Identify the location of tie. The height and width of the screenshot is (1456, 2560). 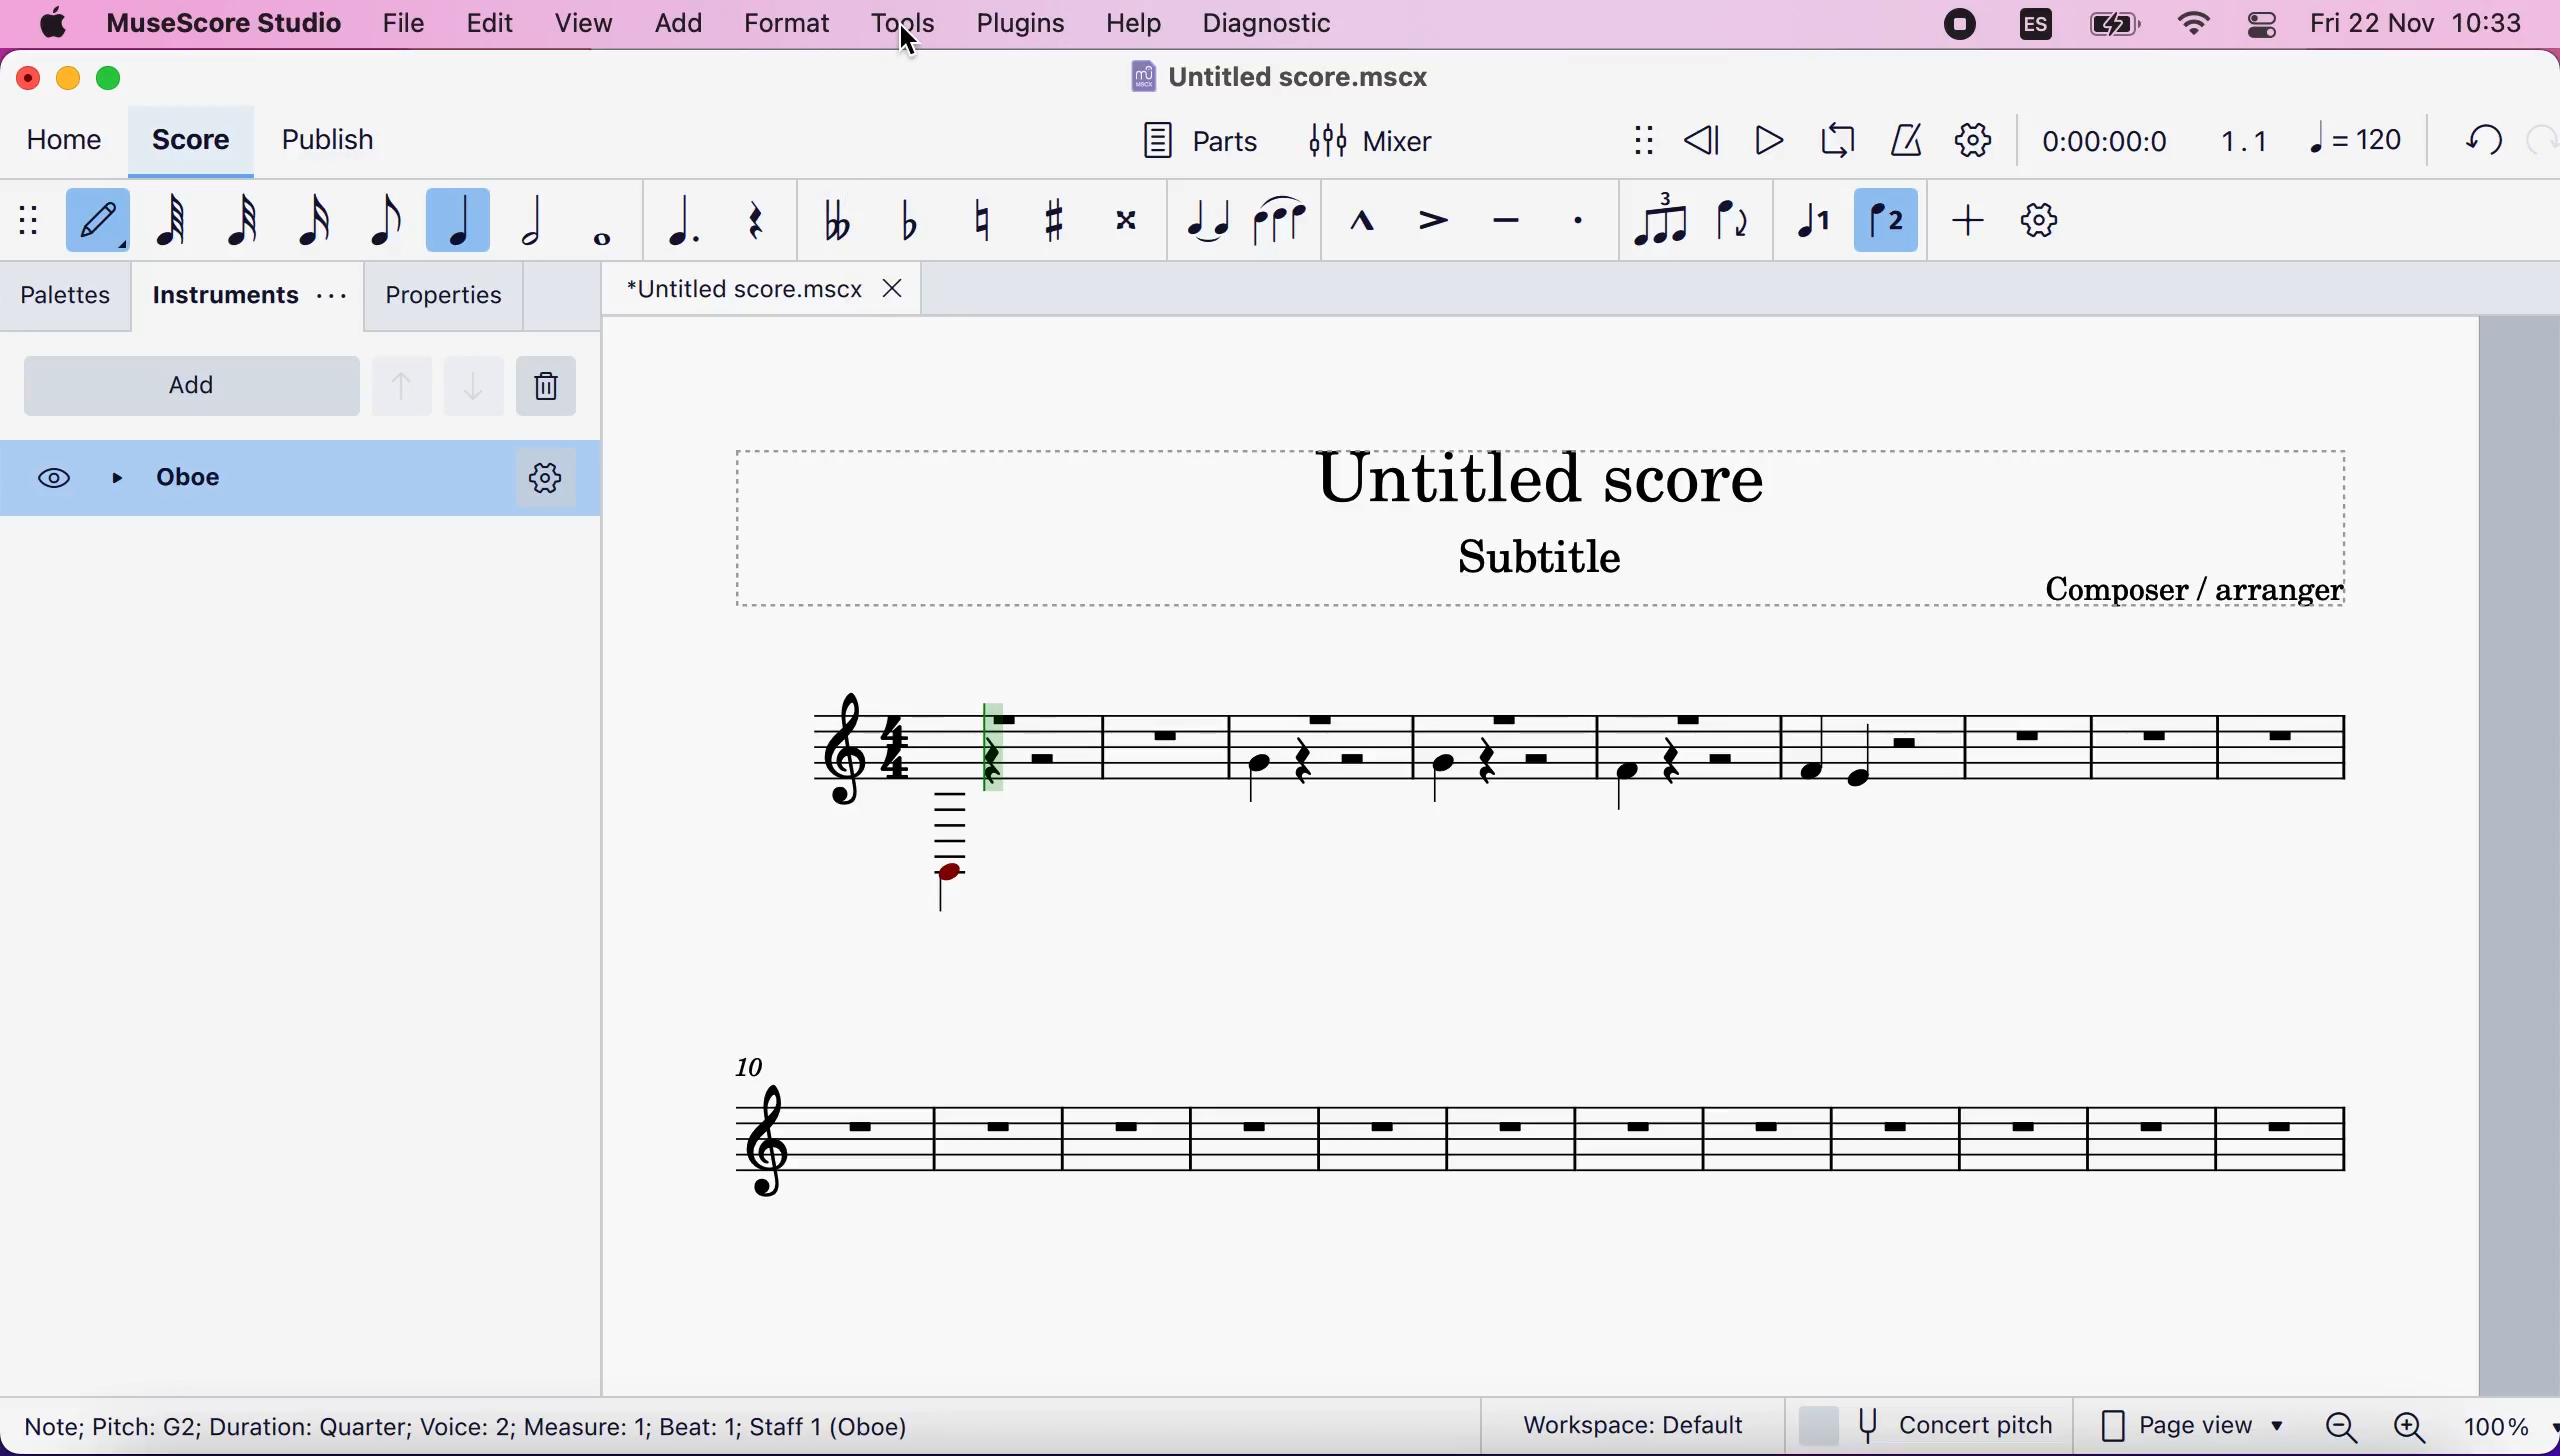
(1213, 219).